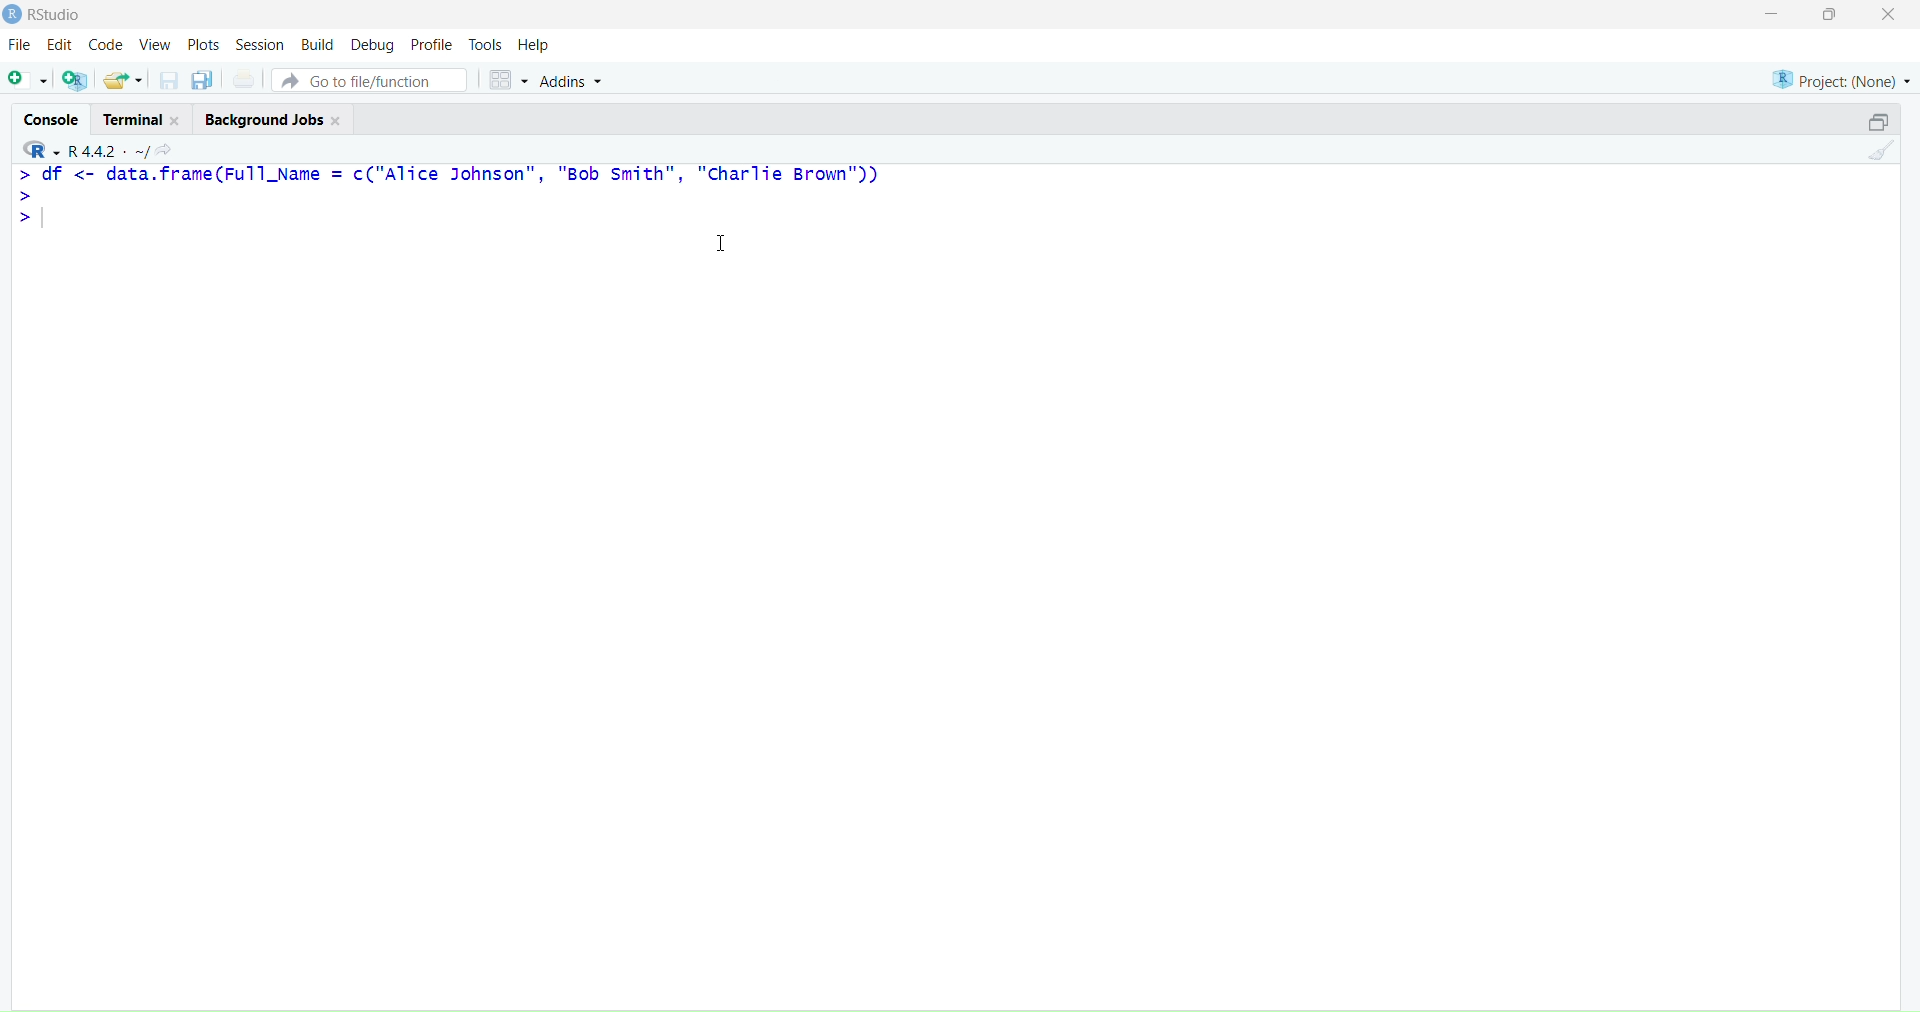 The height and width of the screenshot is (1012, 1920). What do you see at coordinates (575, 81) in the screenshot?
I see `Addins` at bounding box center [575, 81].